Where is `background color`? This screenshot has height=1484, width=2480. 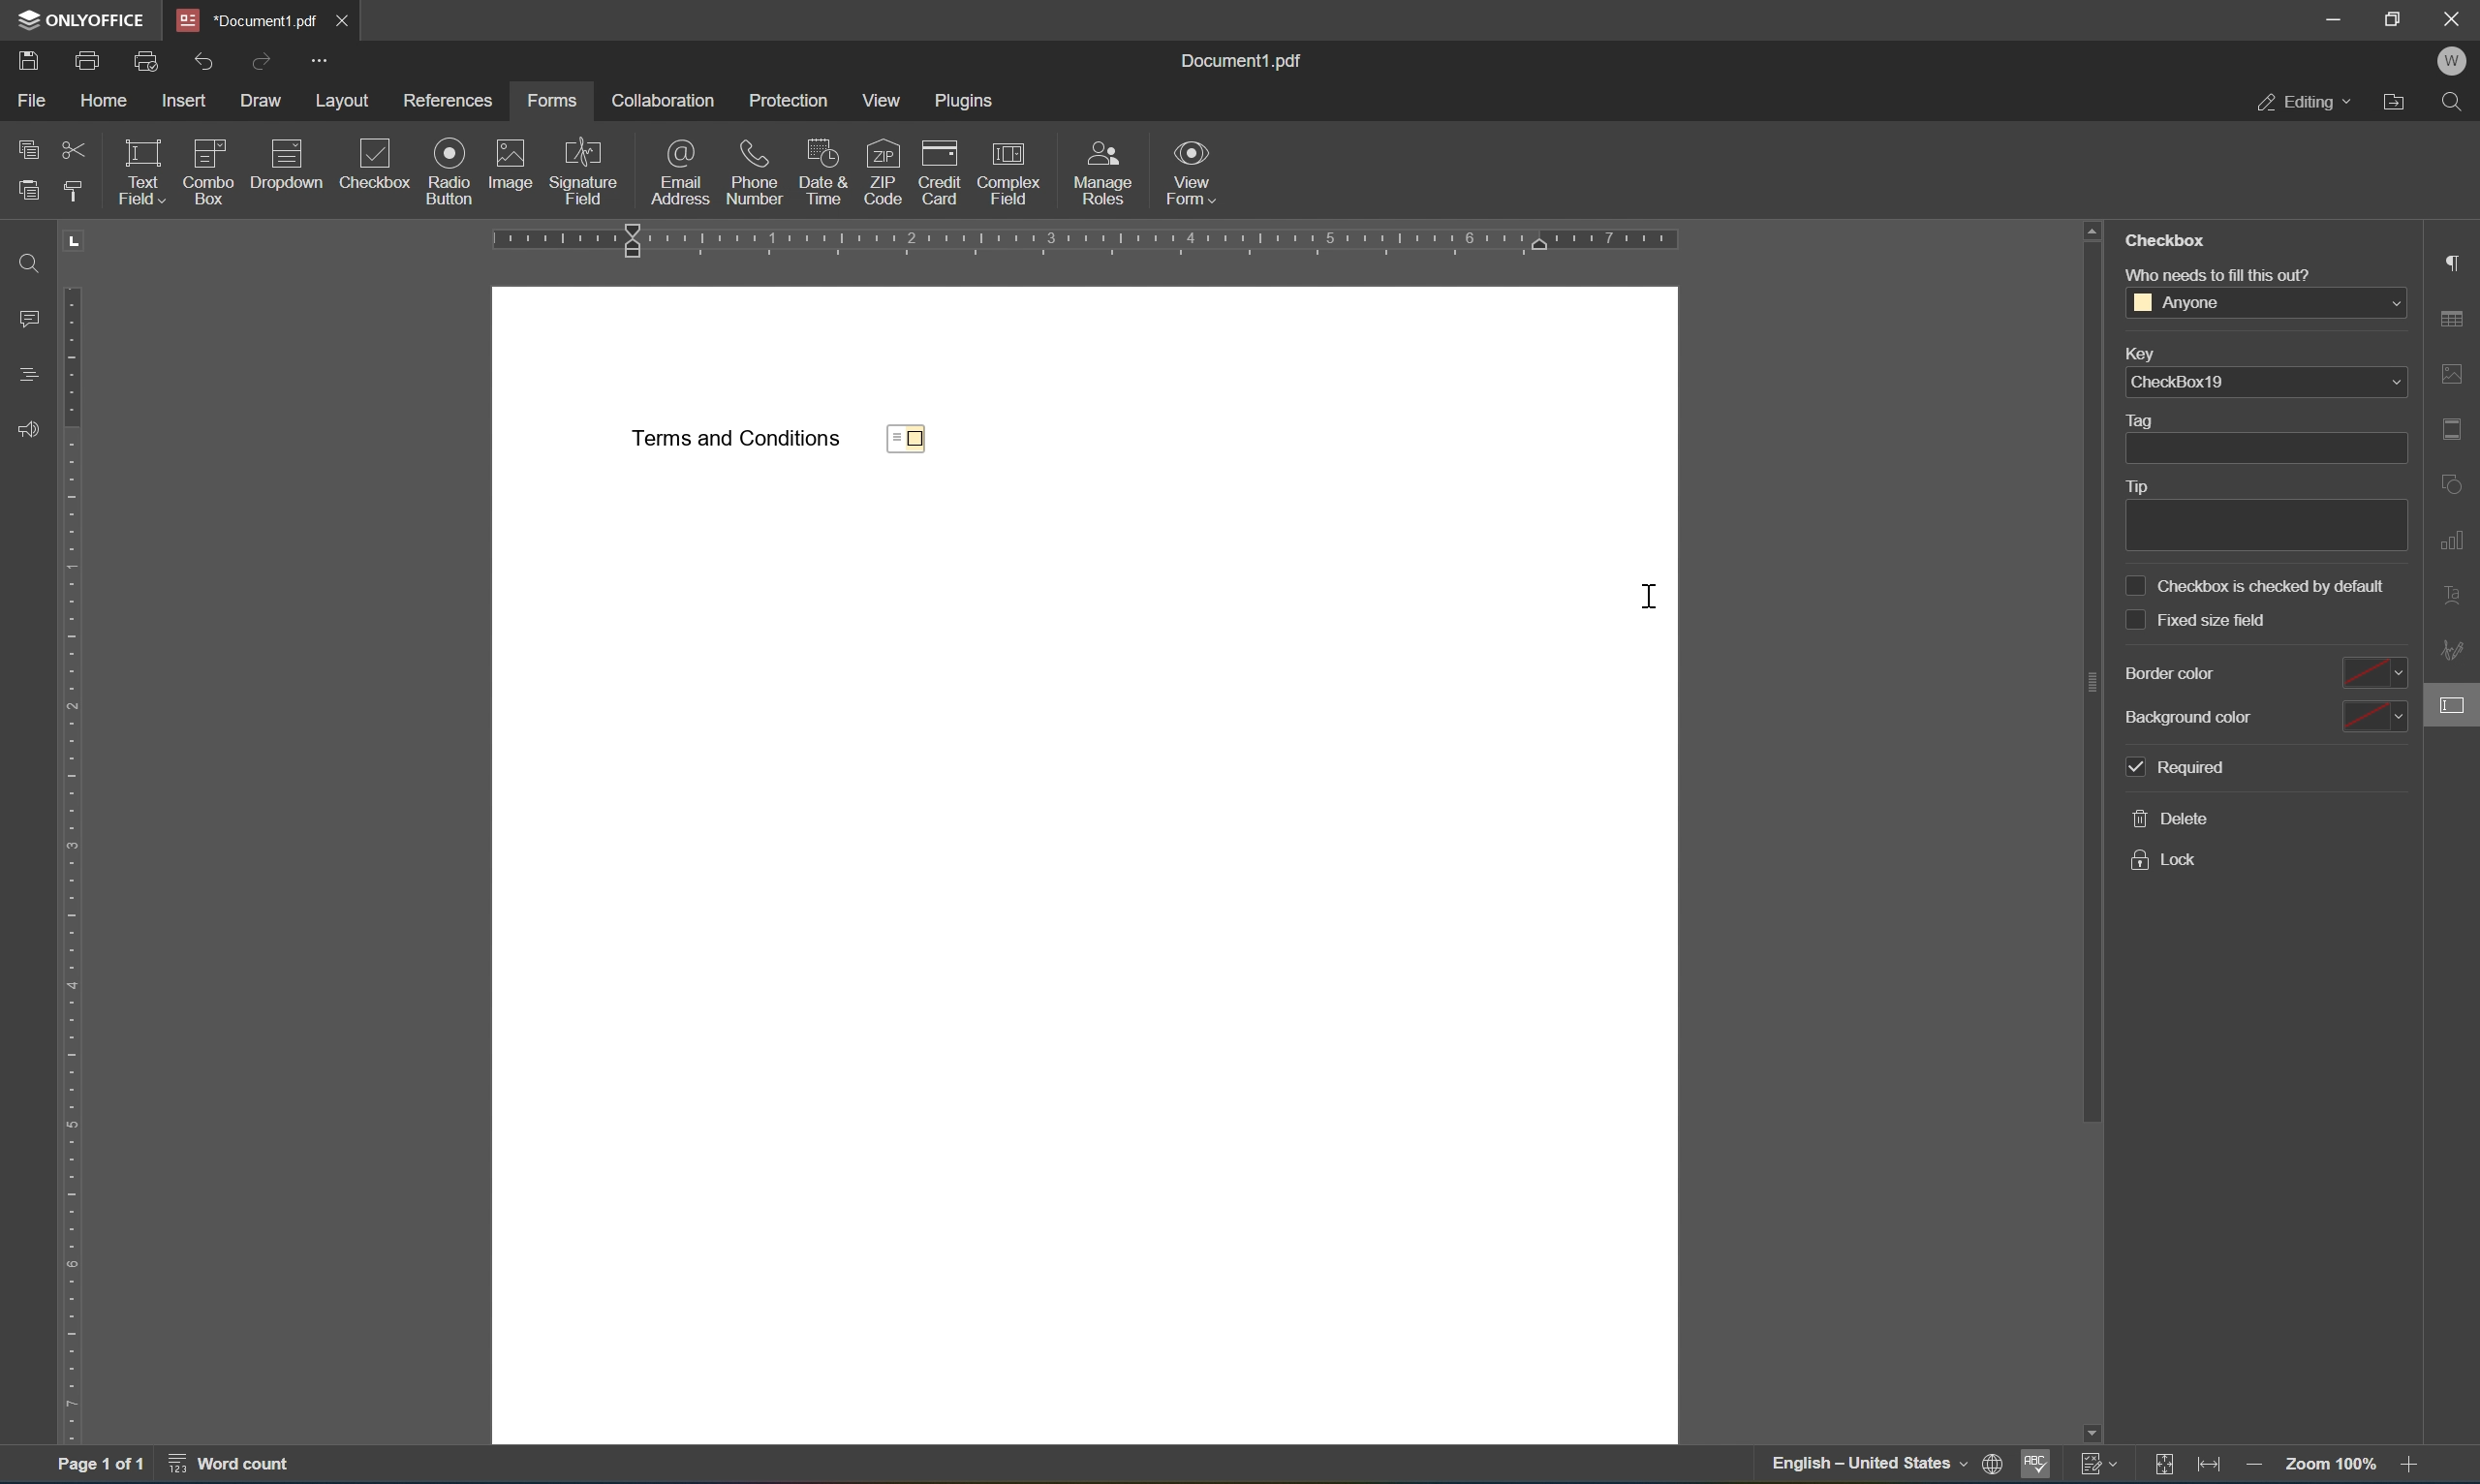 background color is located at coordinates (2263, 715).